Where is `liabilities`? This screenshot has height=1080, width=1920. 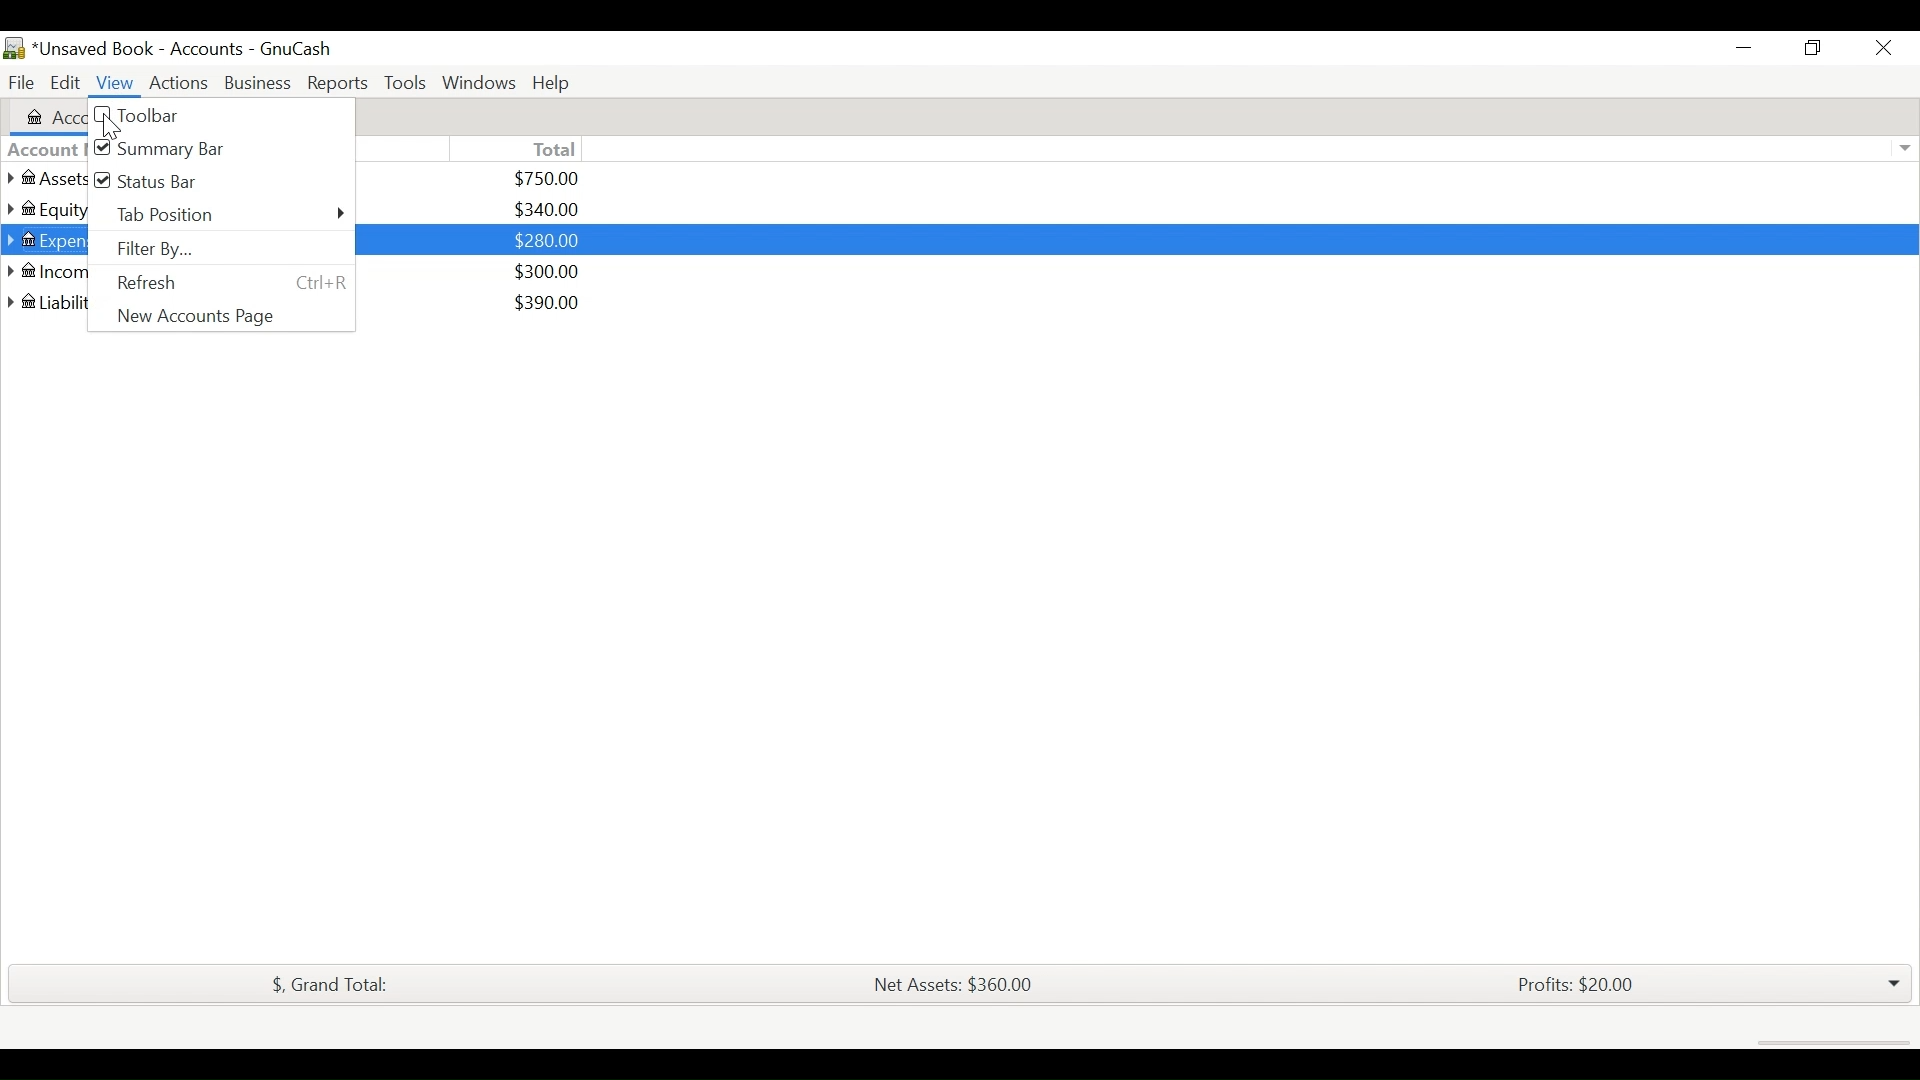 liabilities is located at coordinates (44, 303).